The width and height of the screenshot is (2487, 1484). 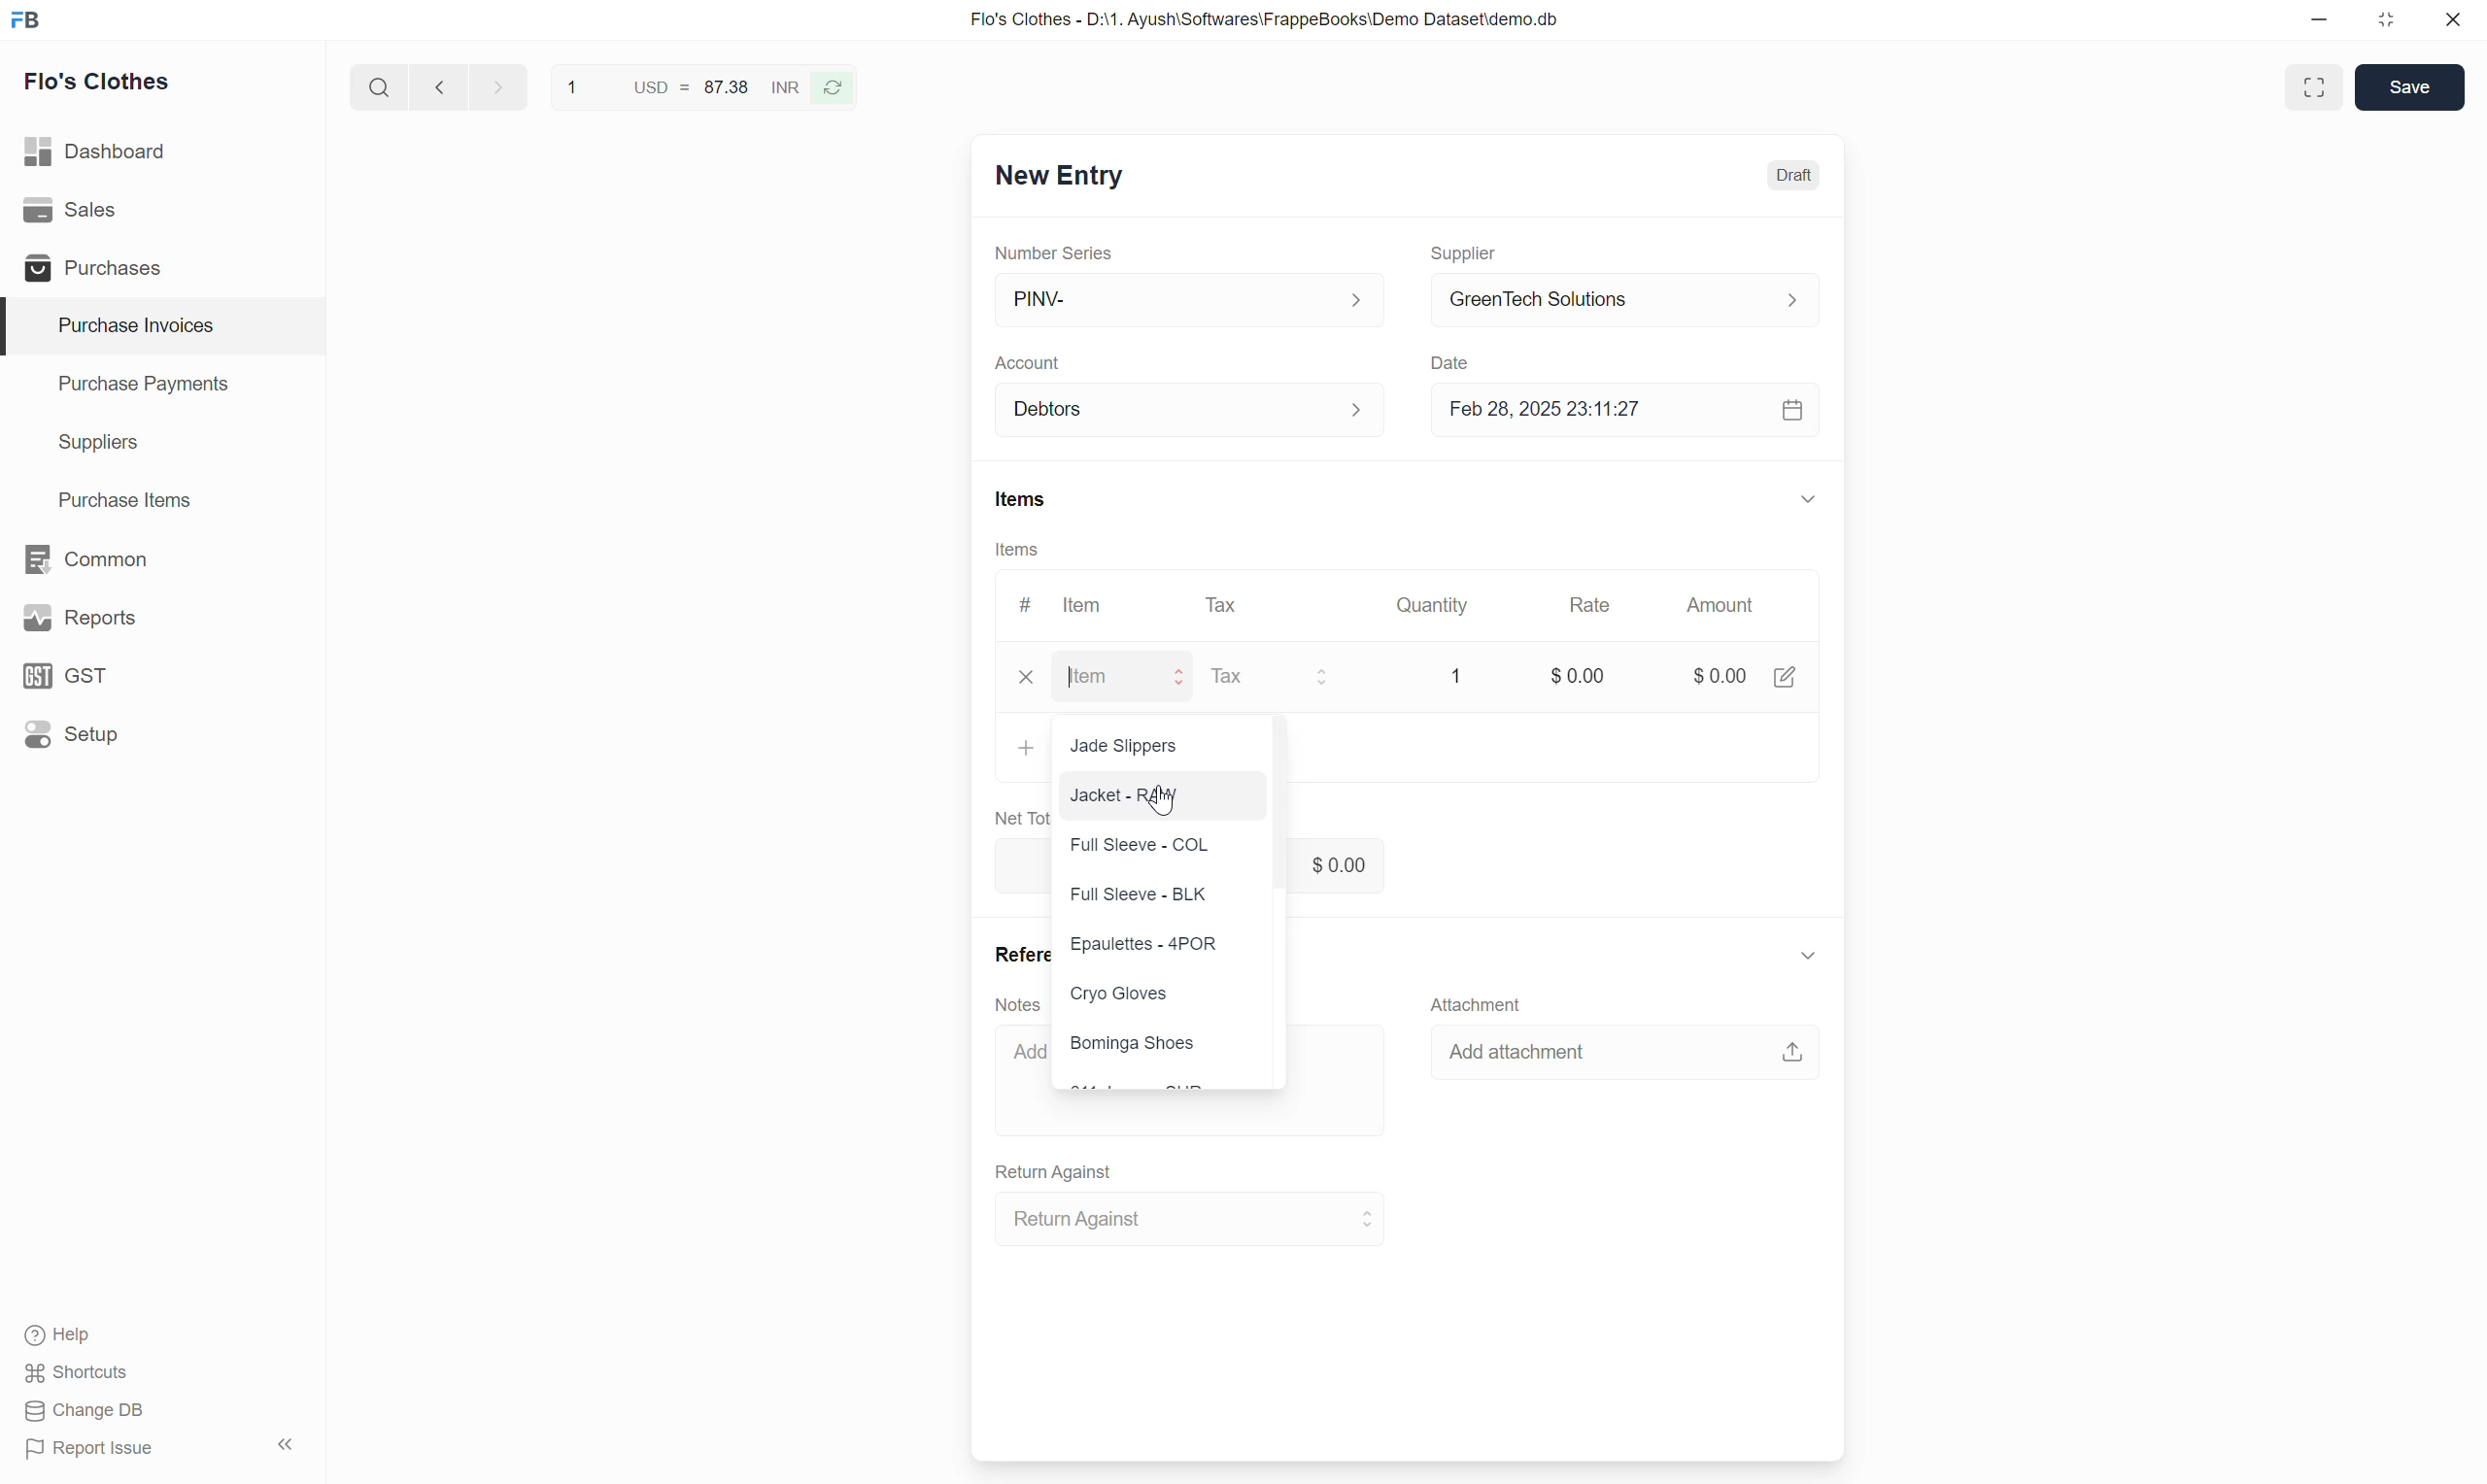 I want to click on Attachment, so click(x=1477, y=1004).